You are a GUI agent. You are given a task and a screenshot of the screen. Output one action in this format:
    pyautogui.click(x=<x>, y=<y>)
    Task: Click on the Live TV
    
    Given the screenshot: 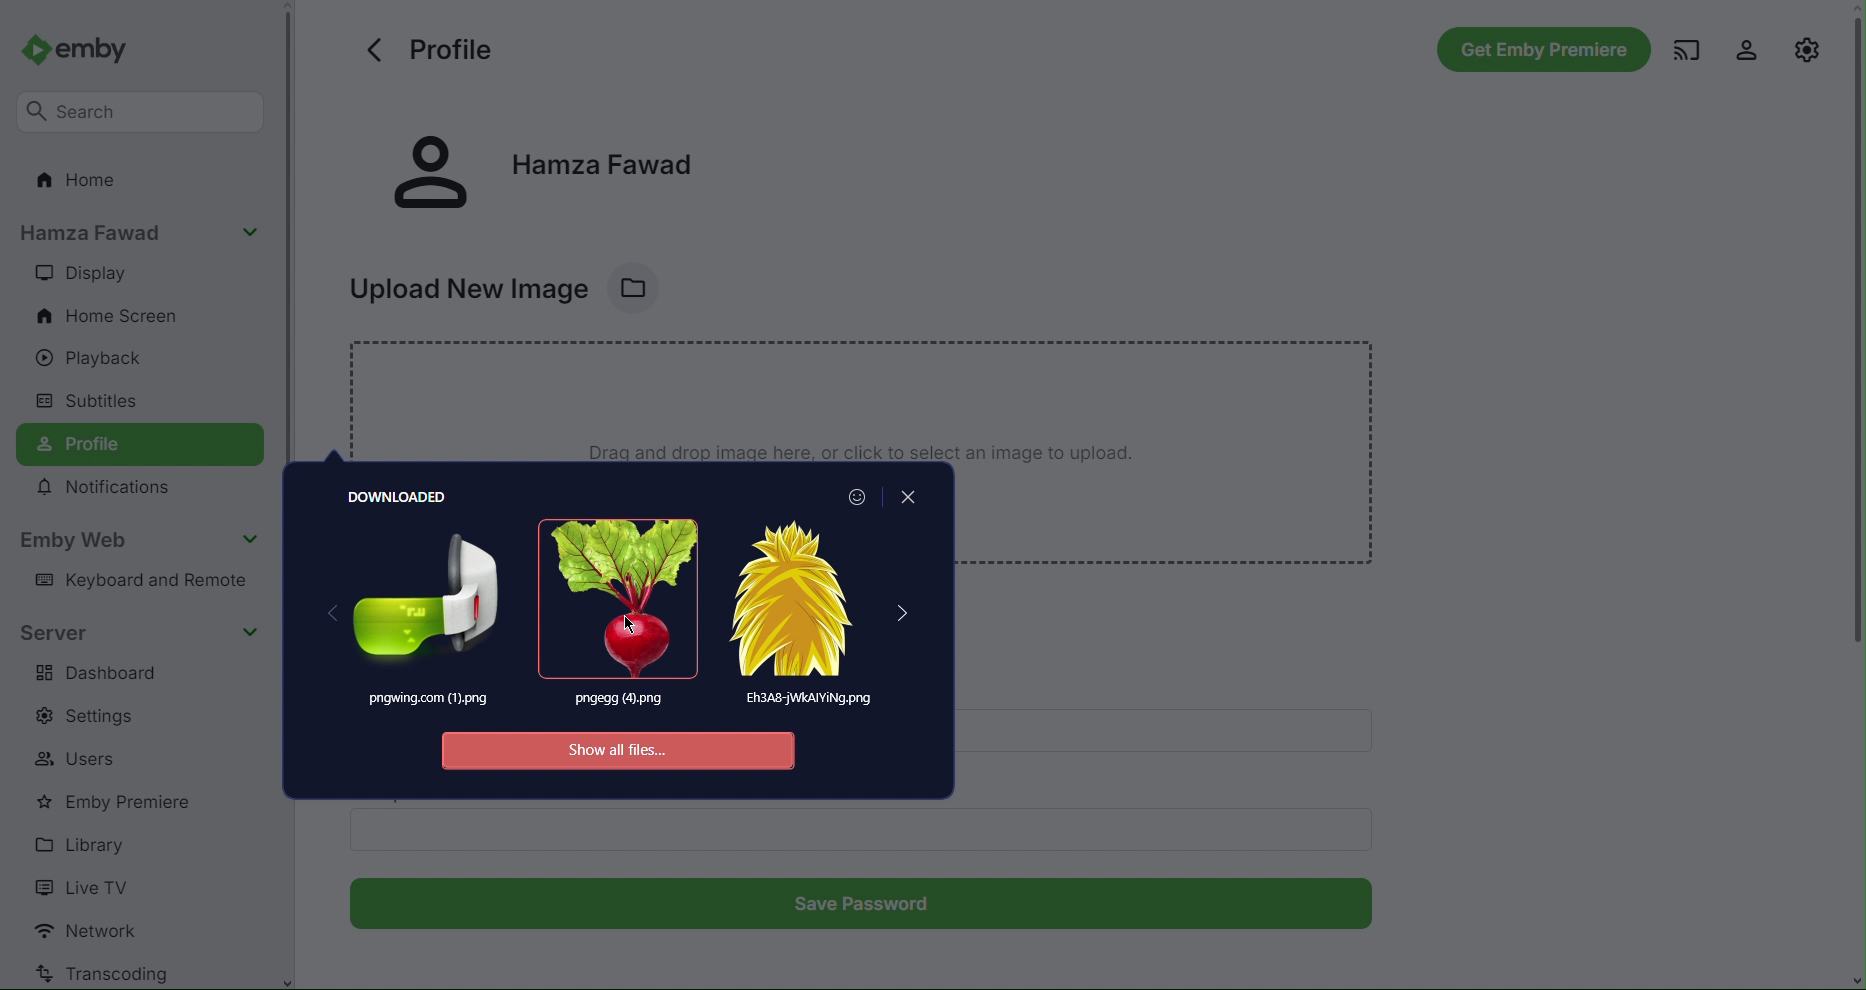 What is the action you would take?
    pyautogui.click(x=86, y=886)
    